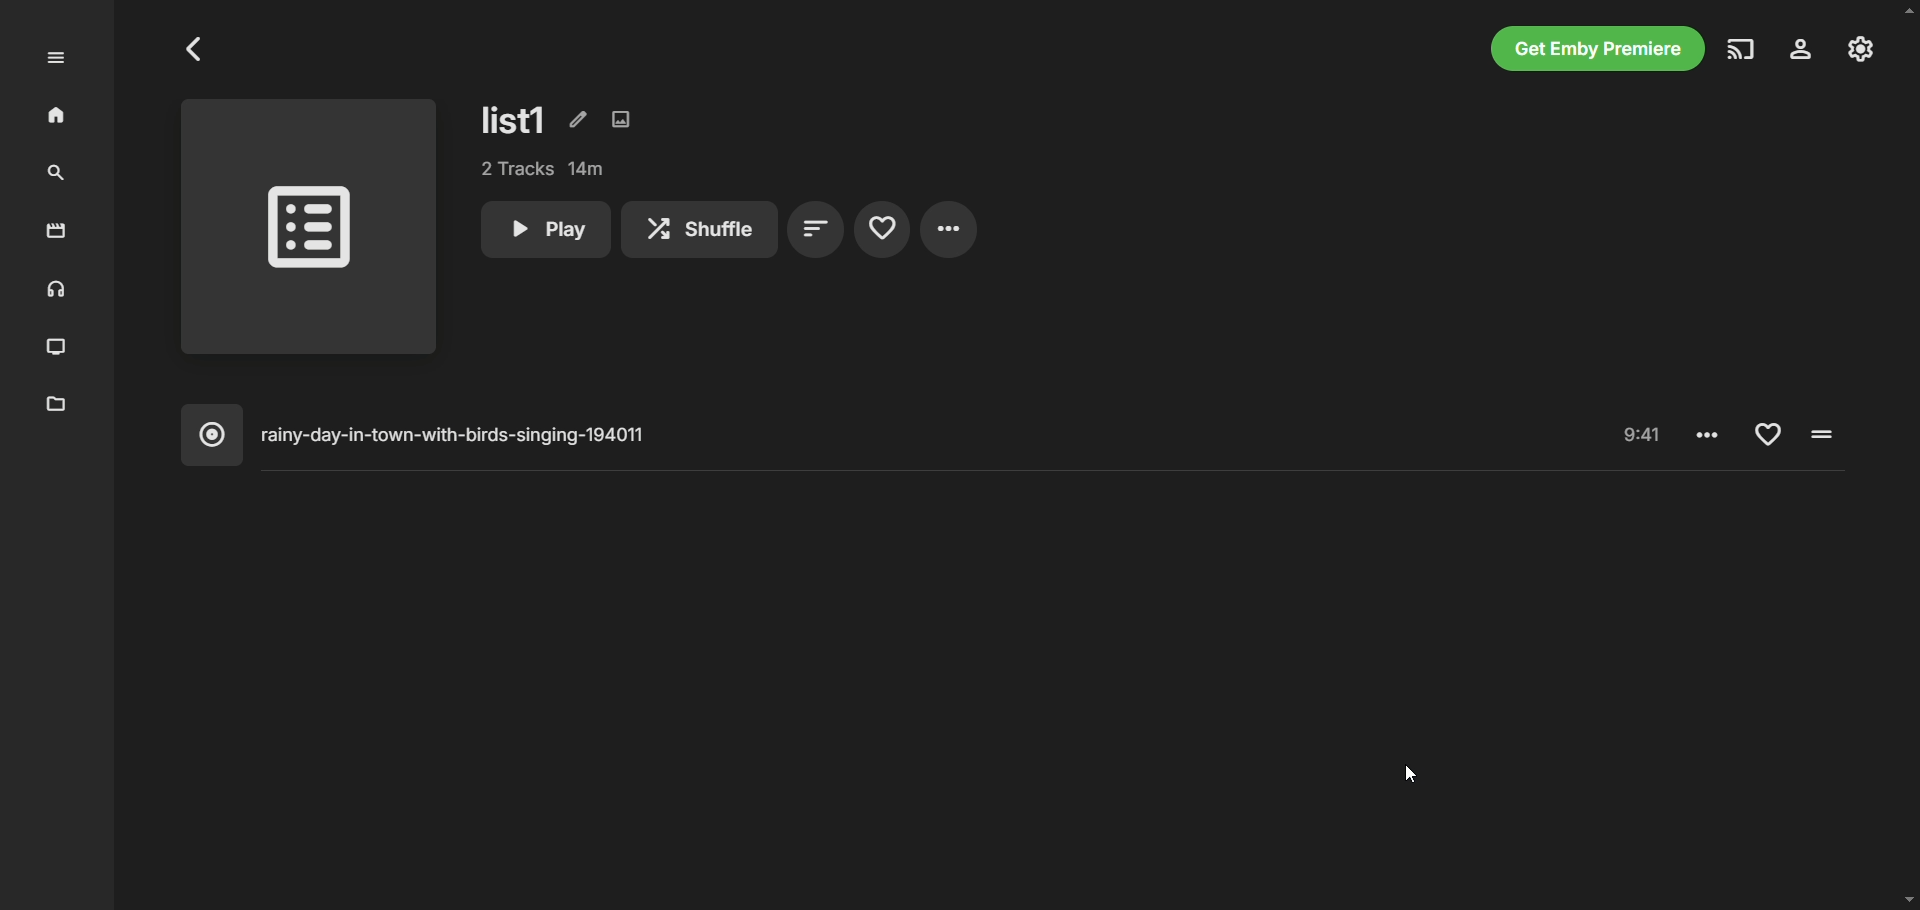 The image size is (1920, 910). Describe the element at coordinates (58, 348) in the screenshot. I see `TV shows` at that location.